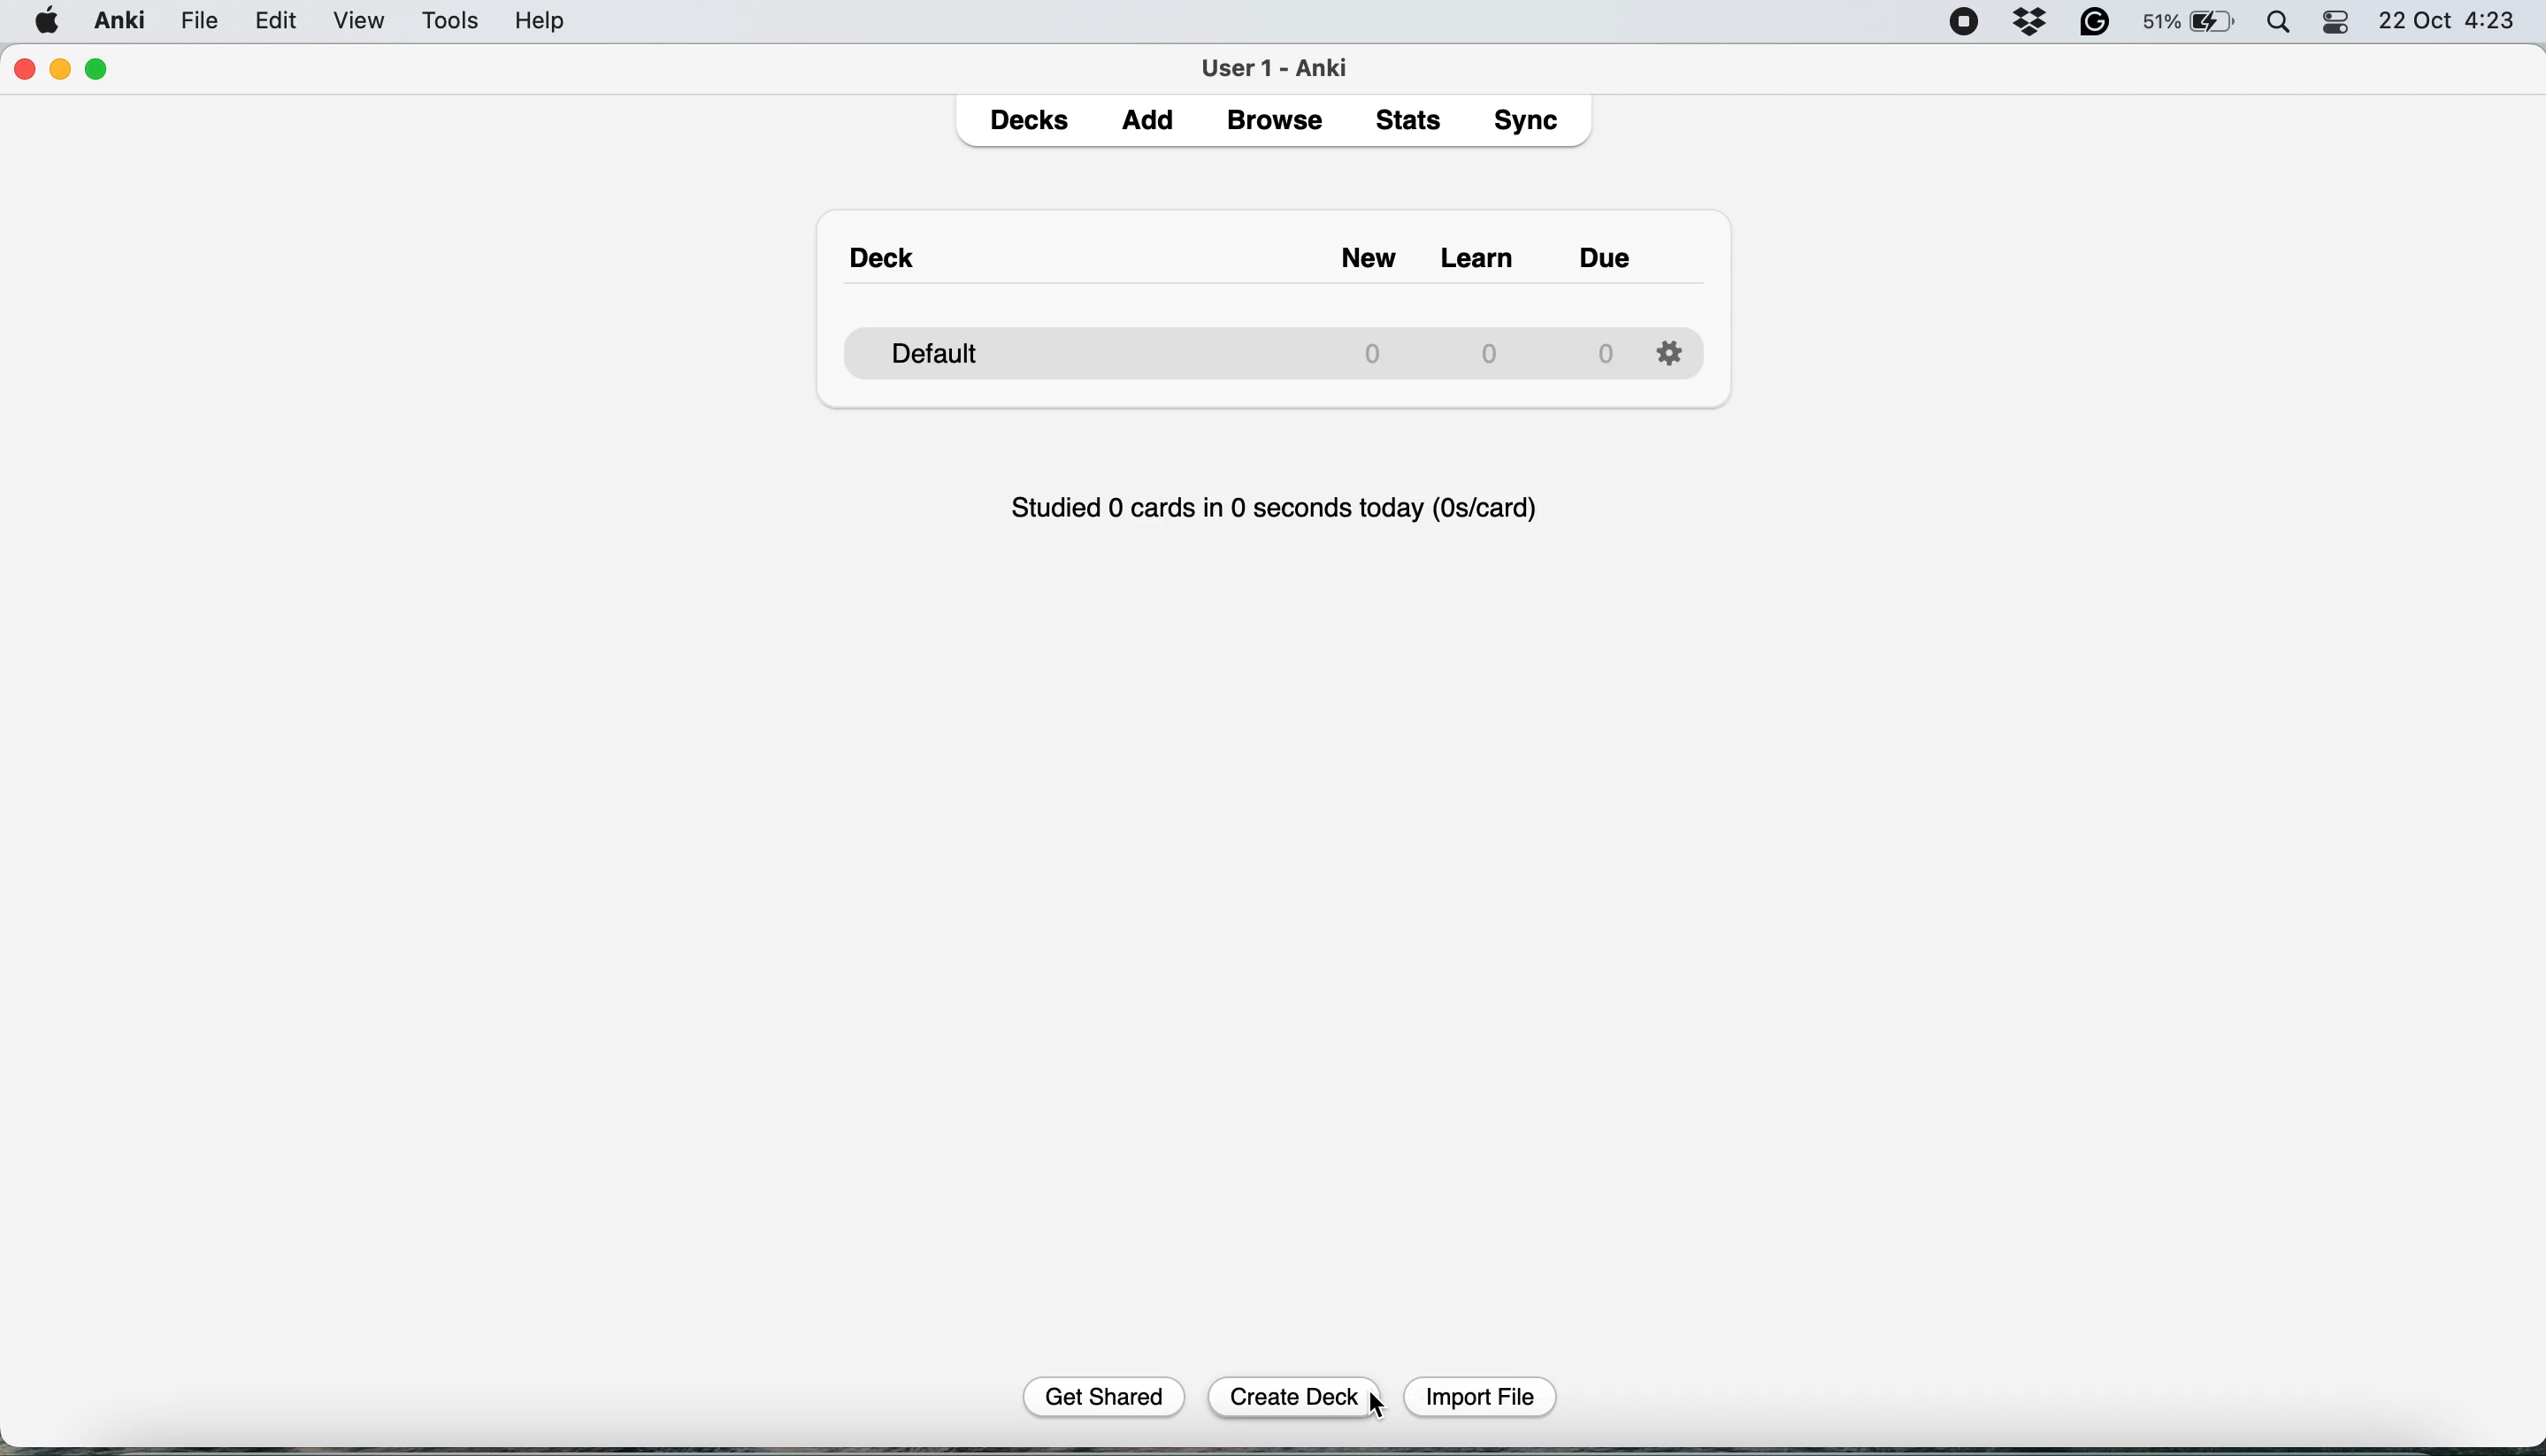  I want to click on minimise, so click(68, 70).